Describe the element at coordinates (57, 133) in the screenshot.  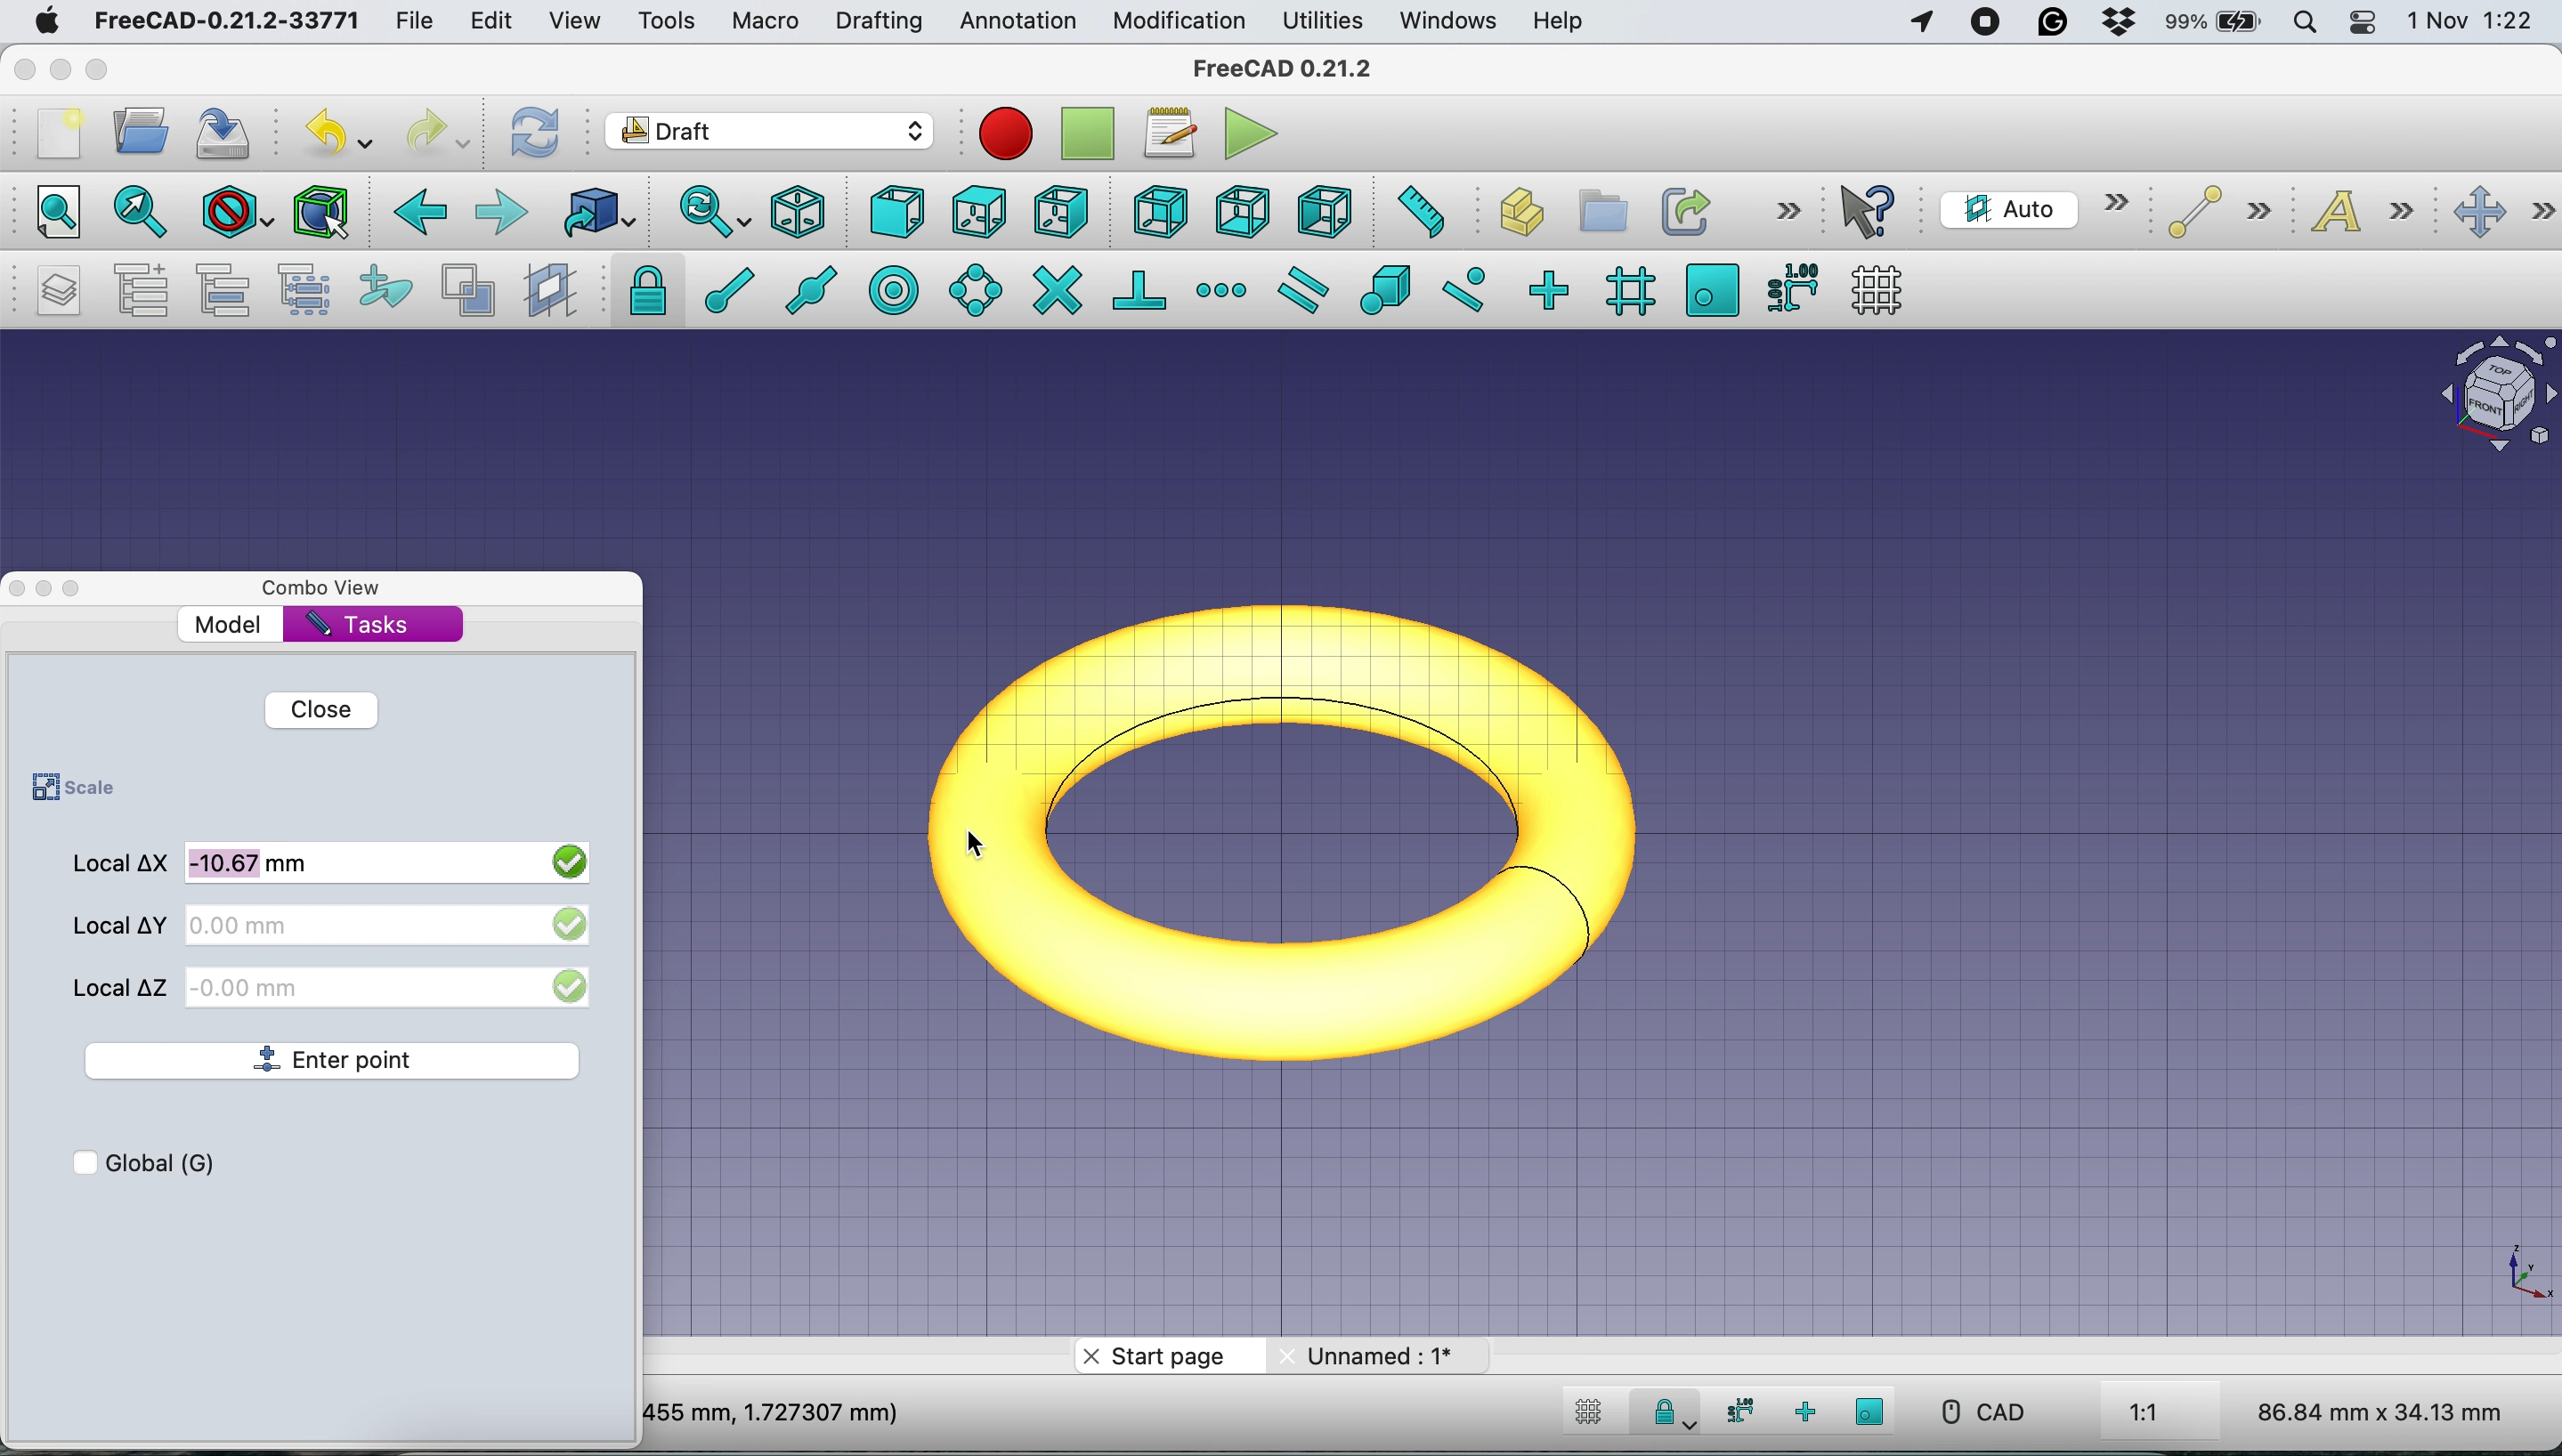
I see `new` at that location.